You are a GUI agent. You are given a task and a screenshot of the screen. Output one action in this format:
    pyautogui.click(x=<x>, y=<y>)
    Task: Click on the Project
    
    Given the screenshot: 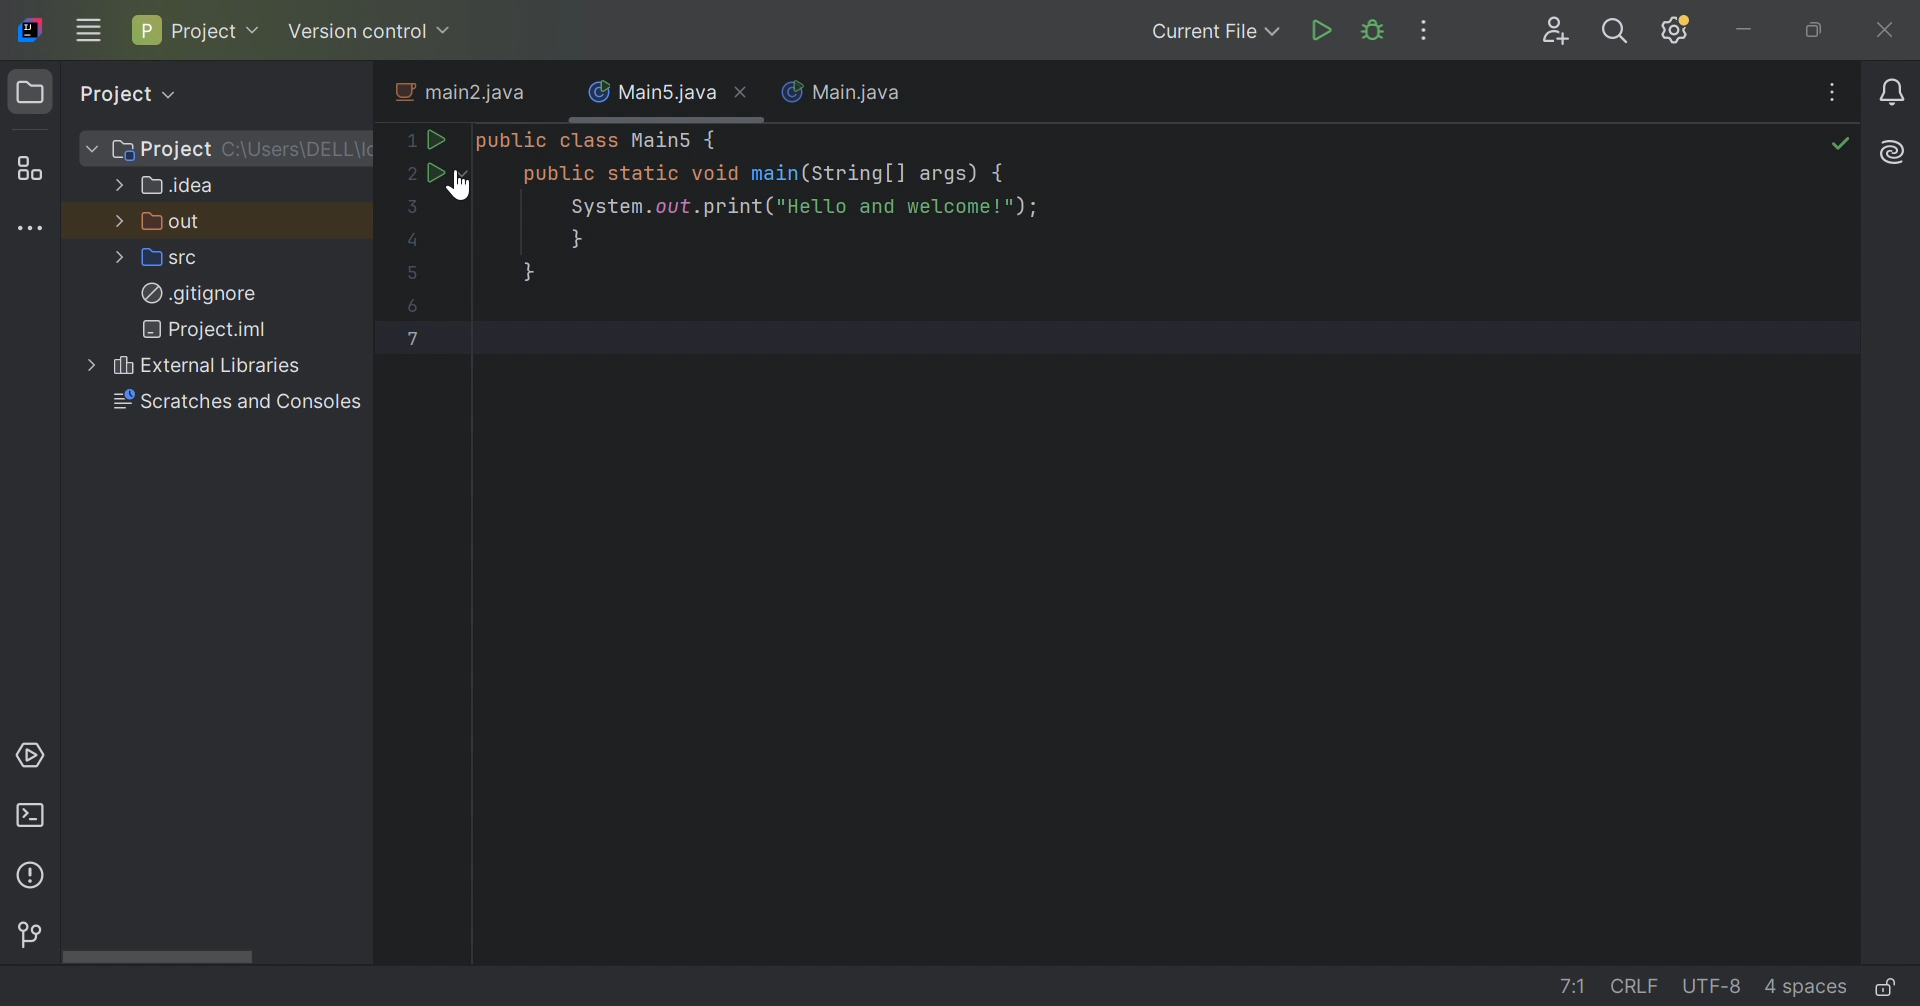 What is the action you would take?
    pyautogui.click(x=195, y=31)
    